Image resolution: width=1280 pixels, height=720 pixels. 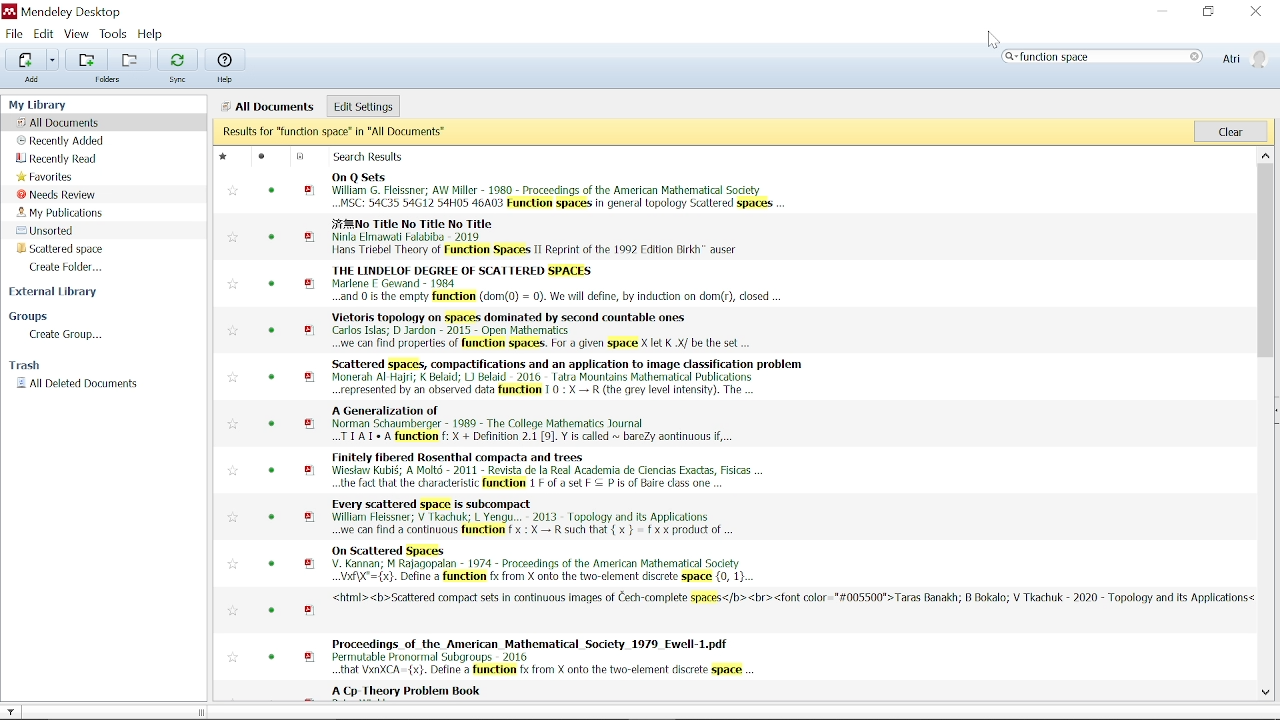 What do you see at coordinates (233, 284) in the screenshot?
I see `Add to favorite` at bounding box center [233, 284].